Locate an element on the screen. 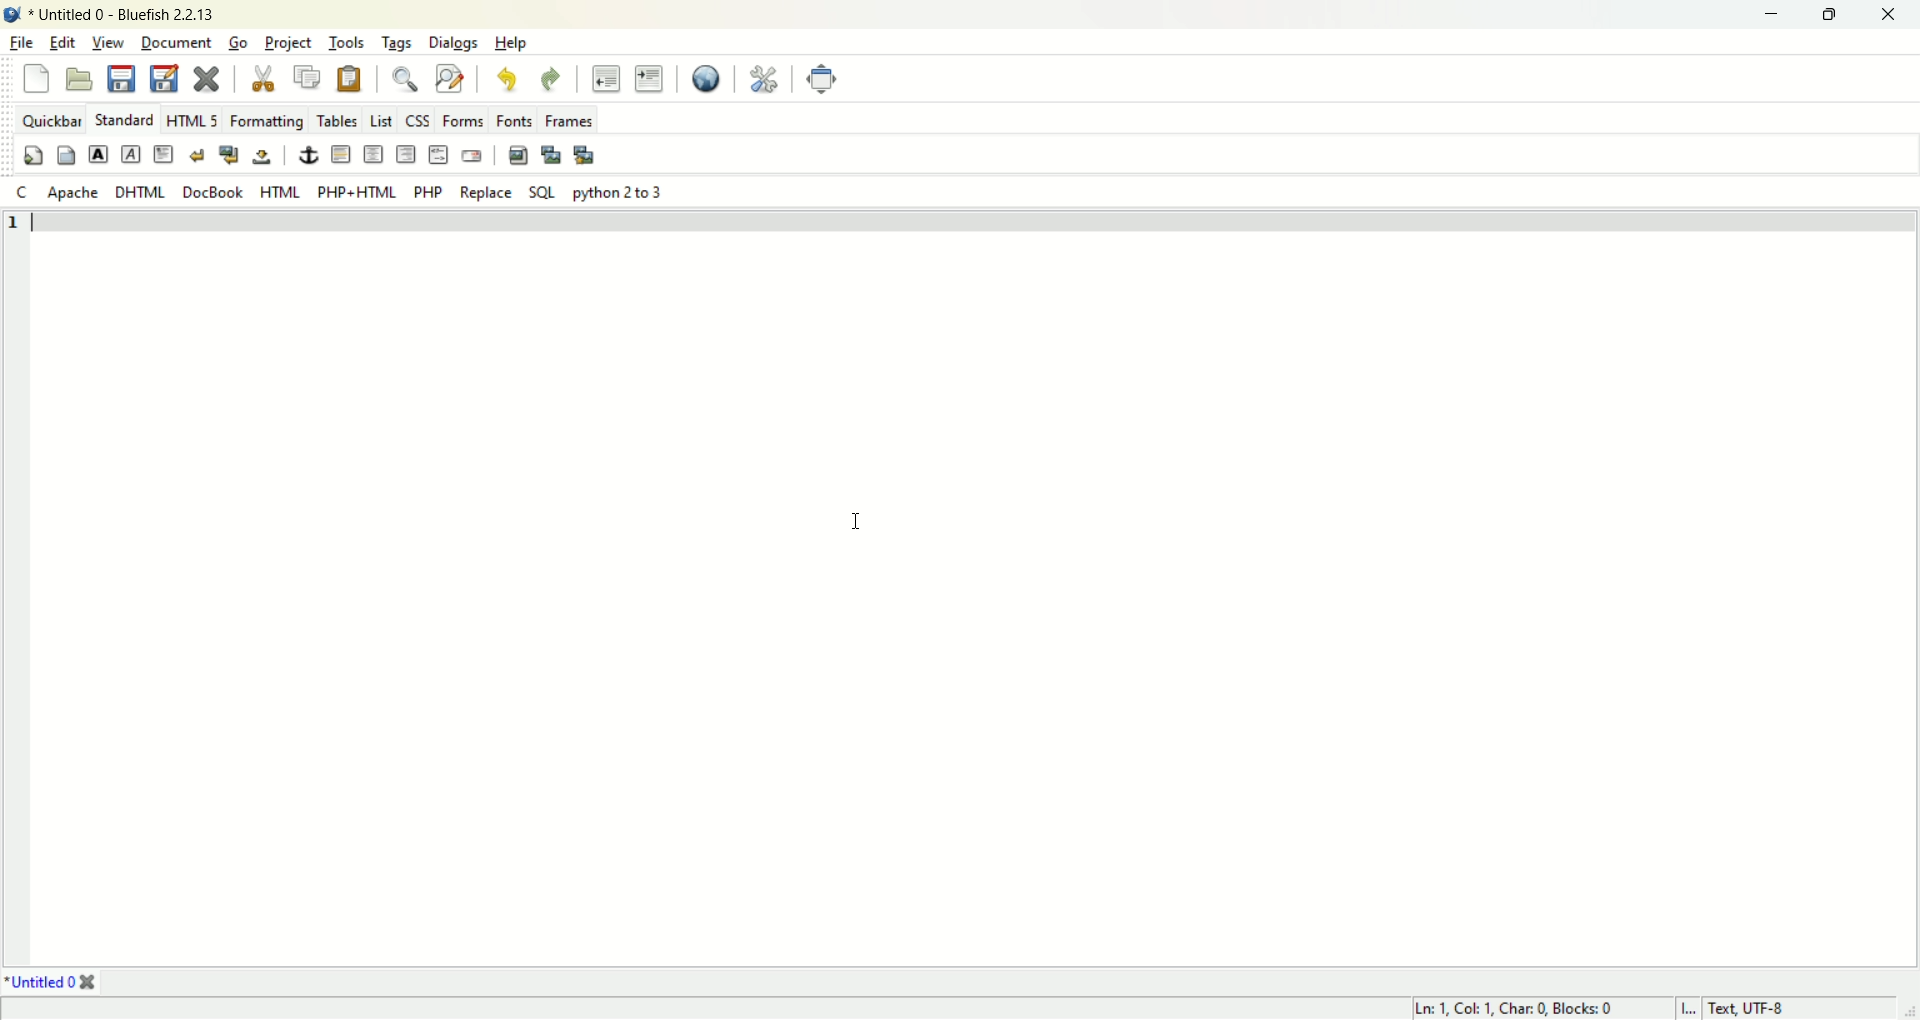 This screenshot has height=1020, width=1920. tags is located at coordinates (395, 41).